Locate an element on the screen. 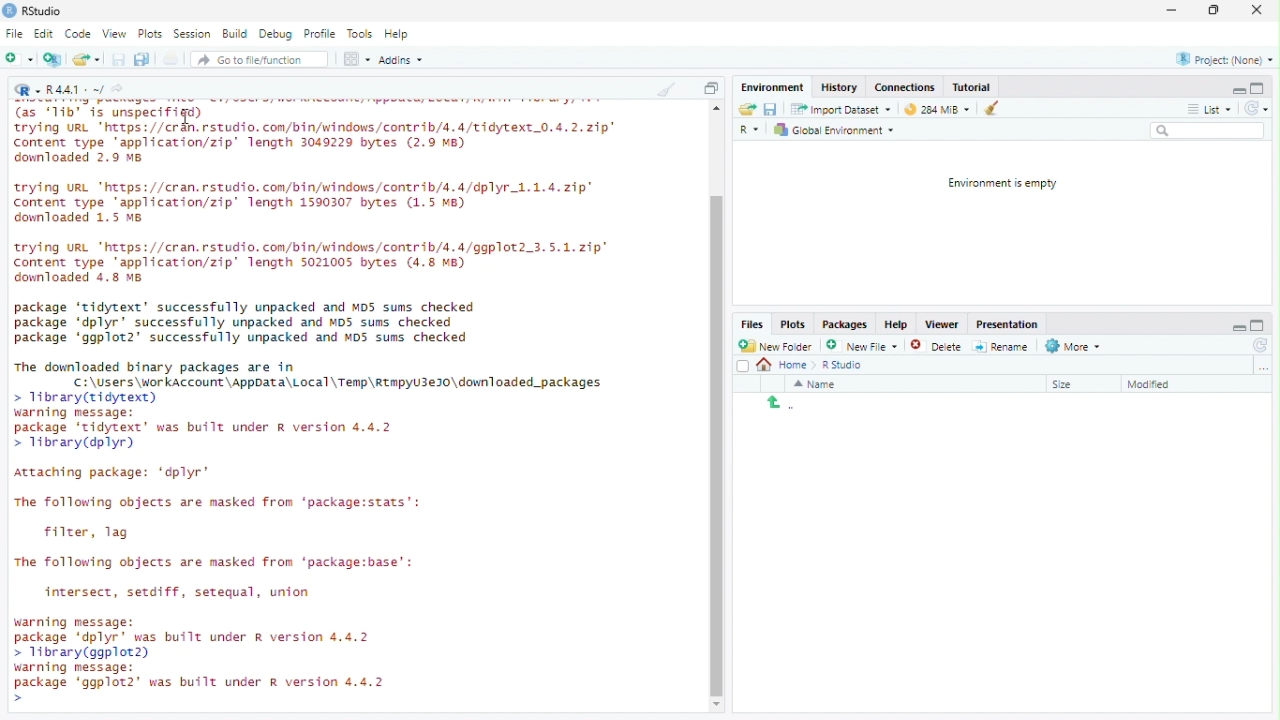 The height and width of the screenshot is (720, 1280). Search is located at coordinates (1208, 130).